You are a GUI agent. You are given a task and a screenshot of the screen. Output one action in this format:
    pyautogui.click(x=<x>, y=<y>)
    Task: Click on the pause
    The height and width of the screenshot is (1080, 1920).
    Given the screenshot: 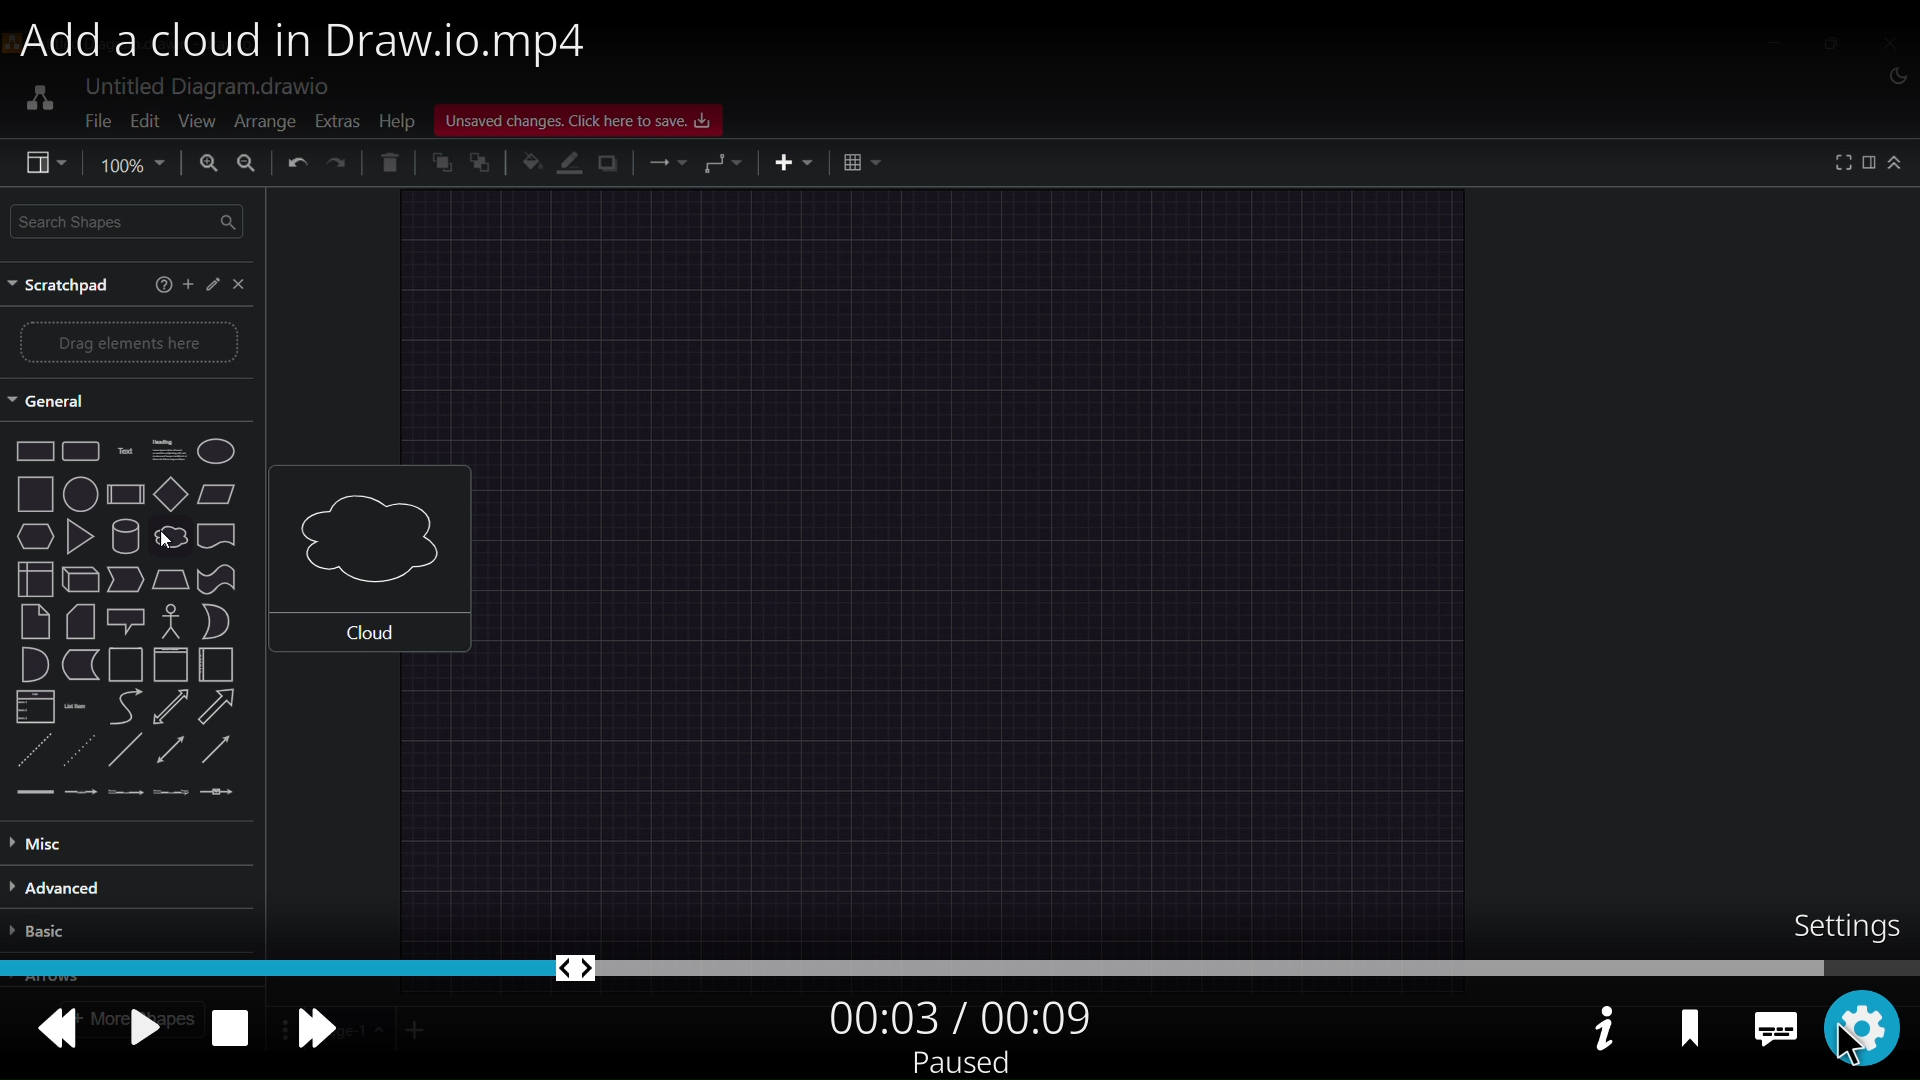 What is the action you would take?
    pyautogui.click(x=137, y=1028)
    